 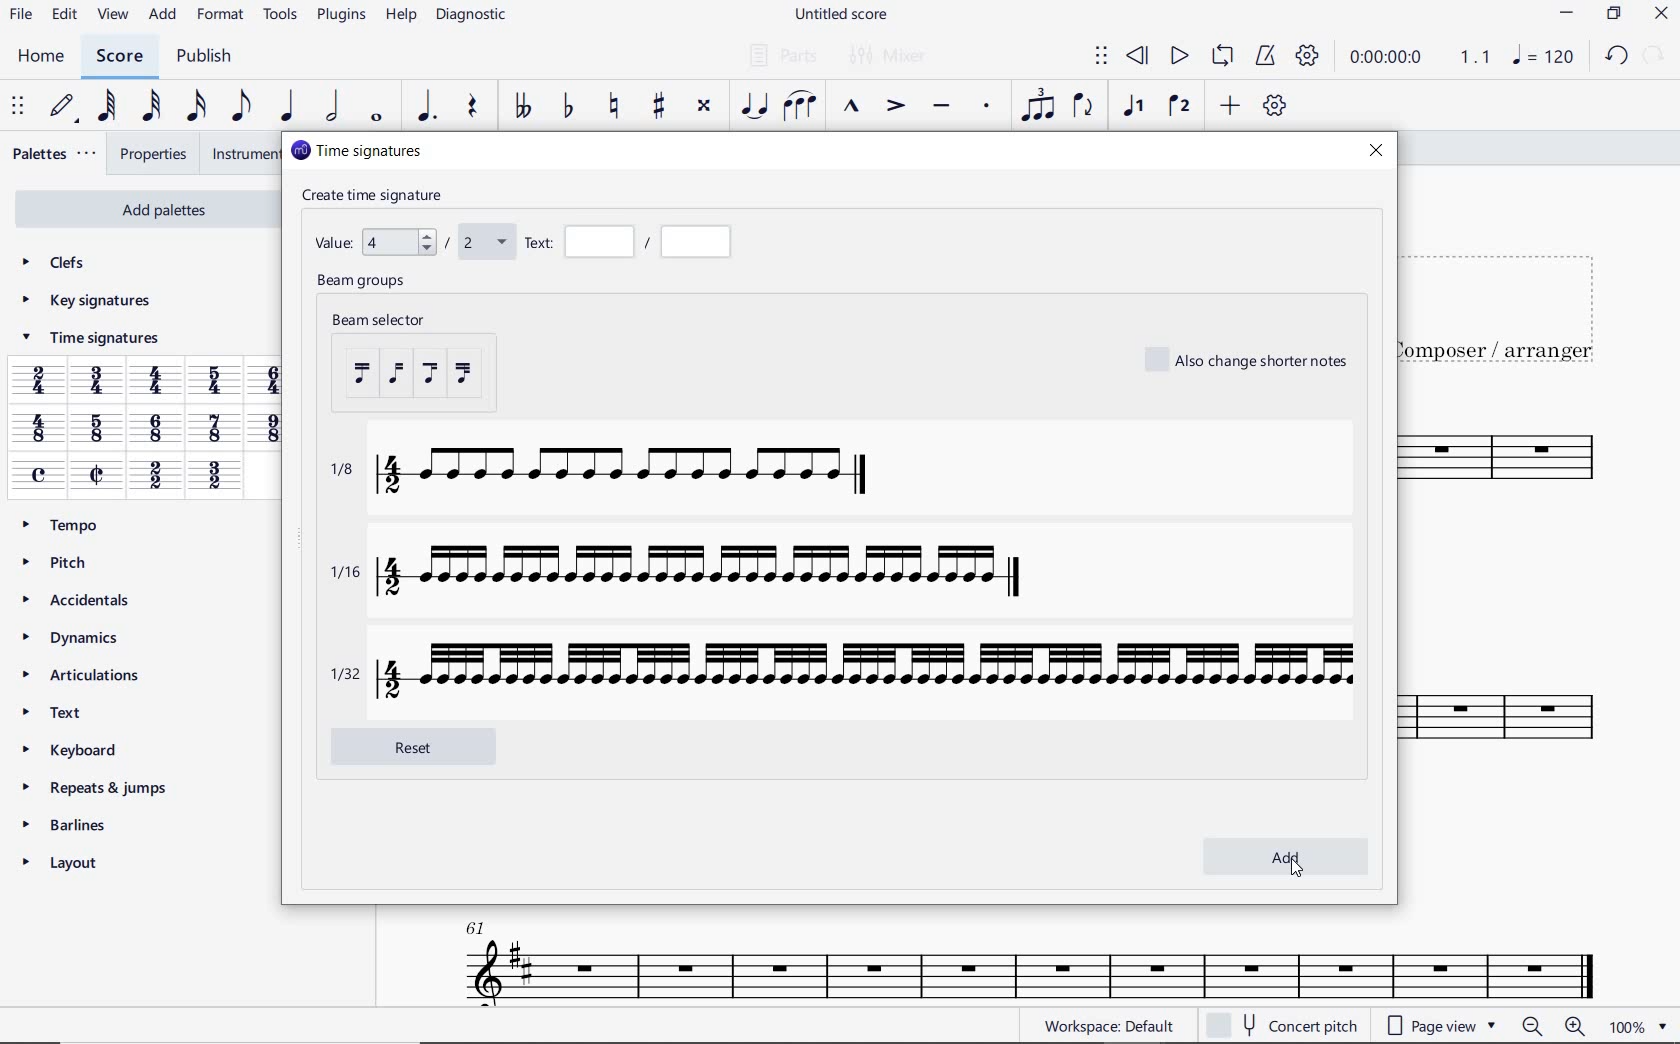 What do you see at coordinates (1136, 109) in the screenshot?
I see `VOICE 1` at bounding box center [1136, 109].